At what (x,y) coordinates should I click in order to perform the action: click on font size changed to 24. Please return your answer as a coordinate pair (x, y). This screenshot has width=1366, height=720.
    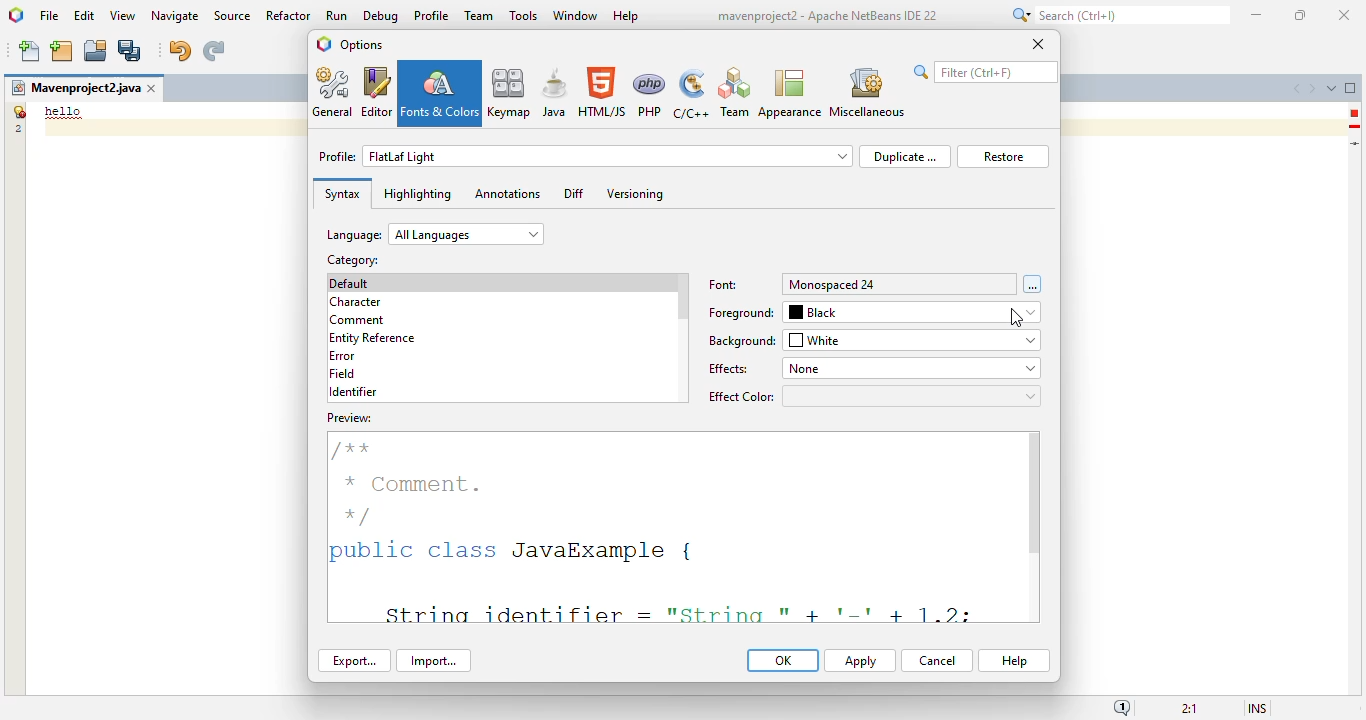
    Looking at the image, I should click on (669, 517).